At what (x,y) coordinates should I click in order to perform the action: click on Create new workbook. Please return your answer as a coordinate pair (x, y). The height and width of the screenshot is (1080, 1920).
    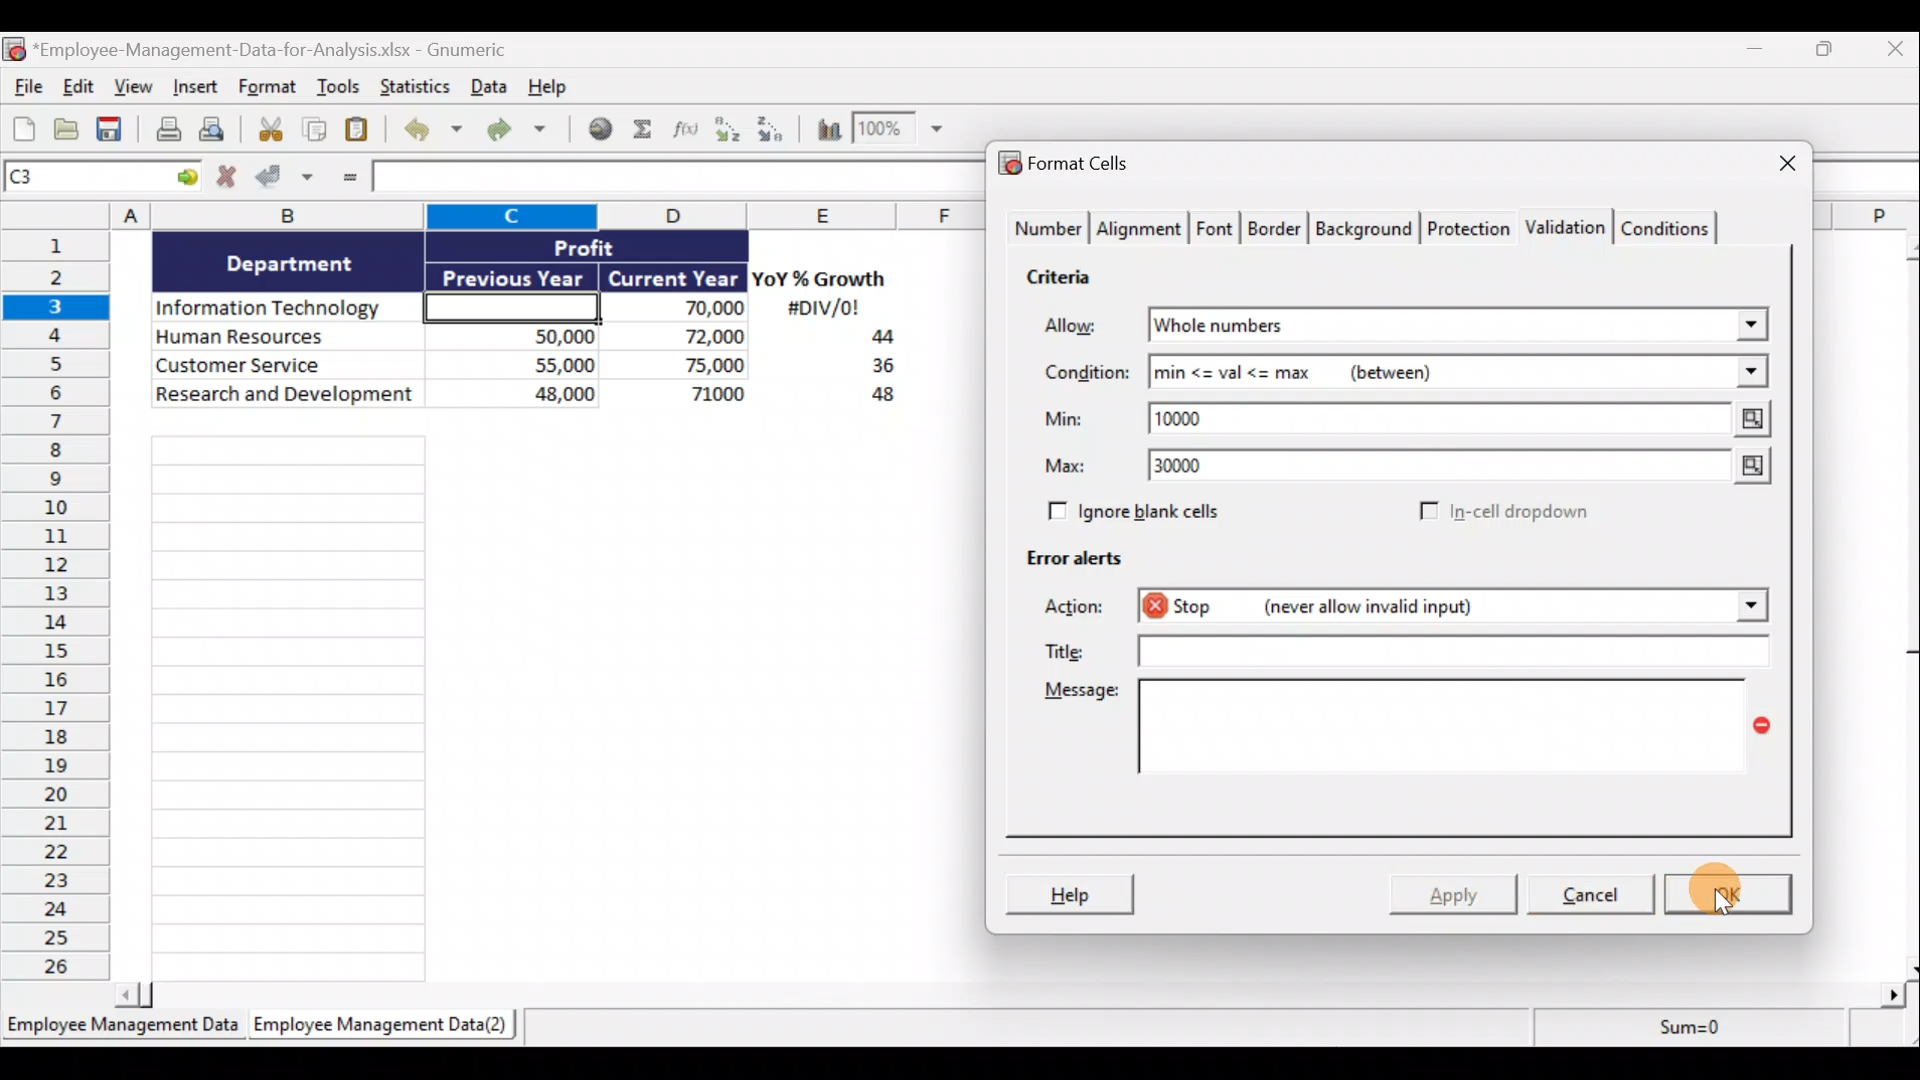
    Looking at the image, I should click on (24, 128).